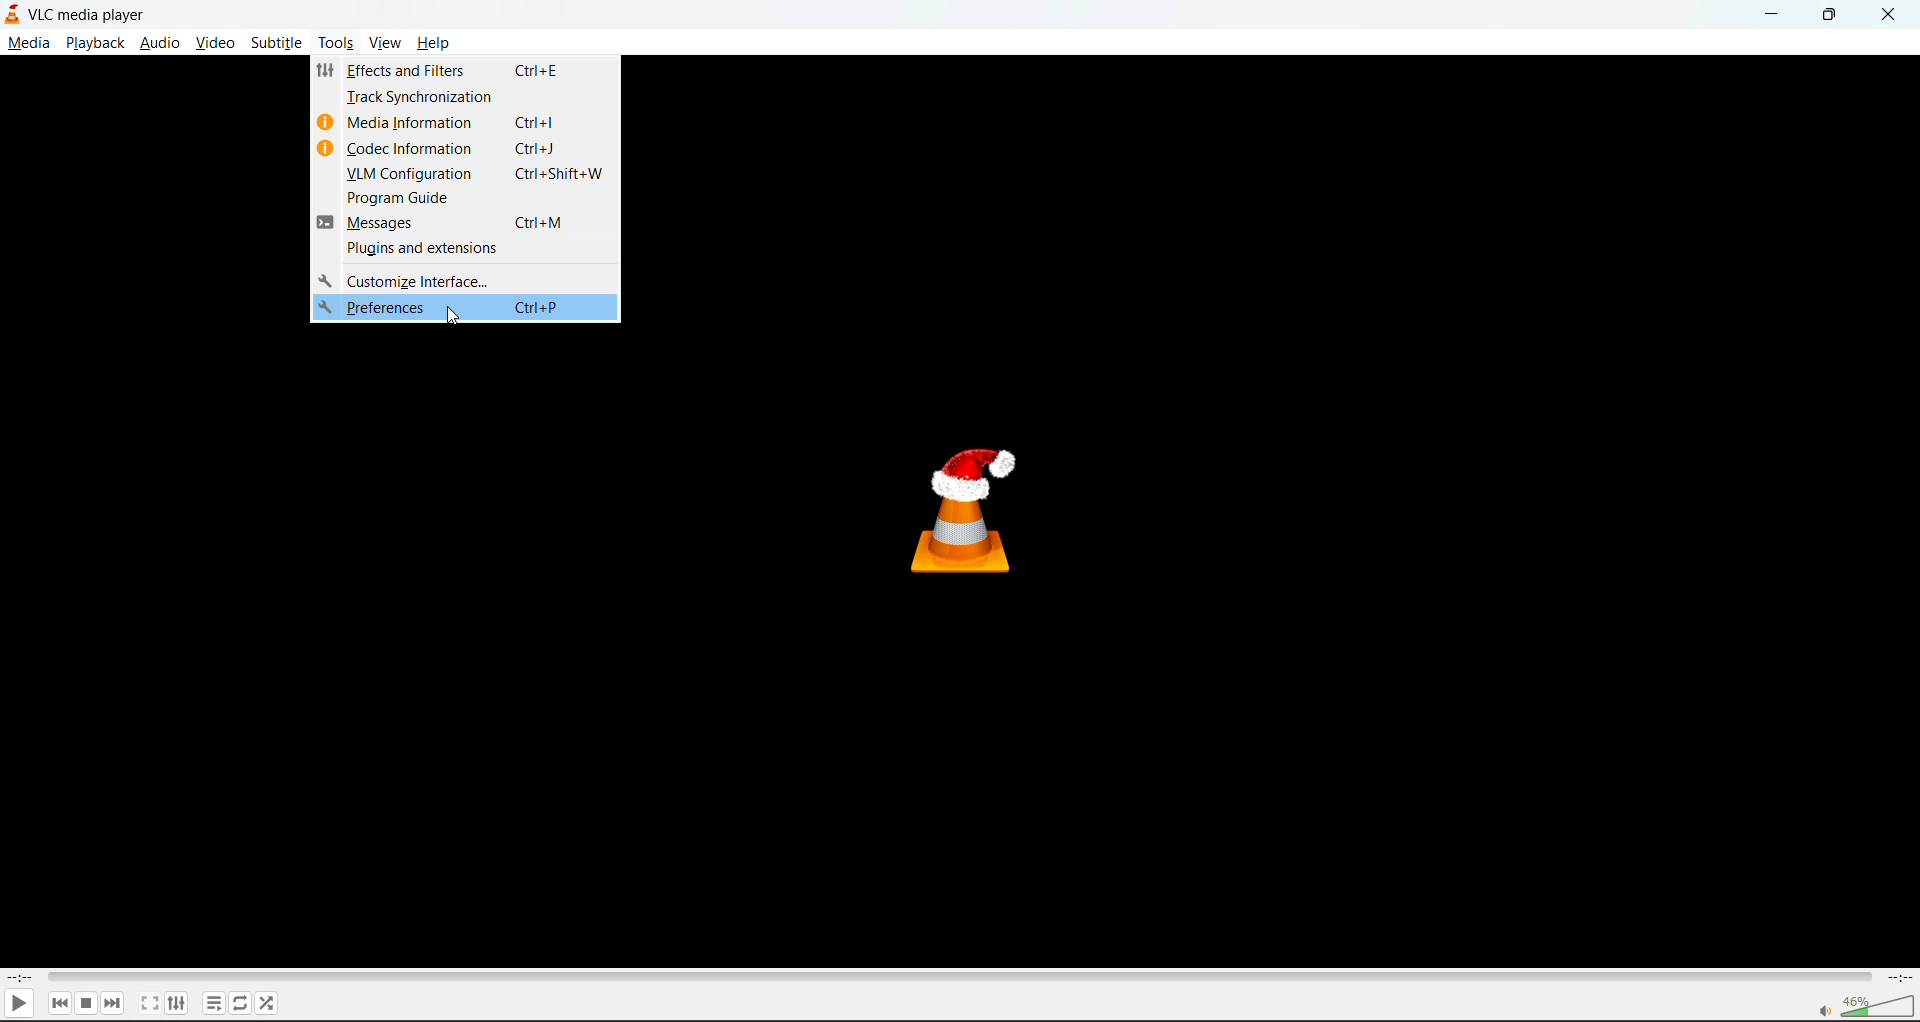  I want to click on previous, so click(59, 1004).